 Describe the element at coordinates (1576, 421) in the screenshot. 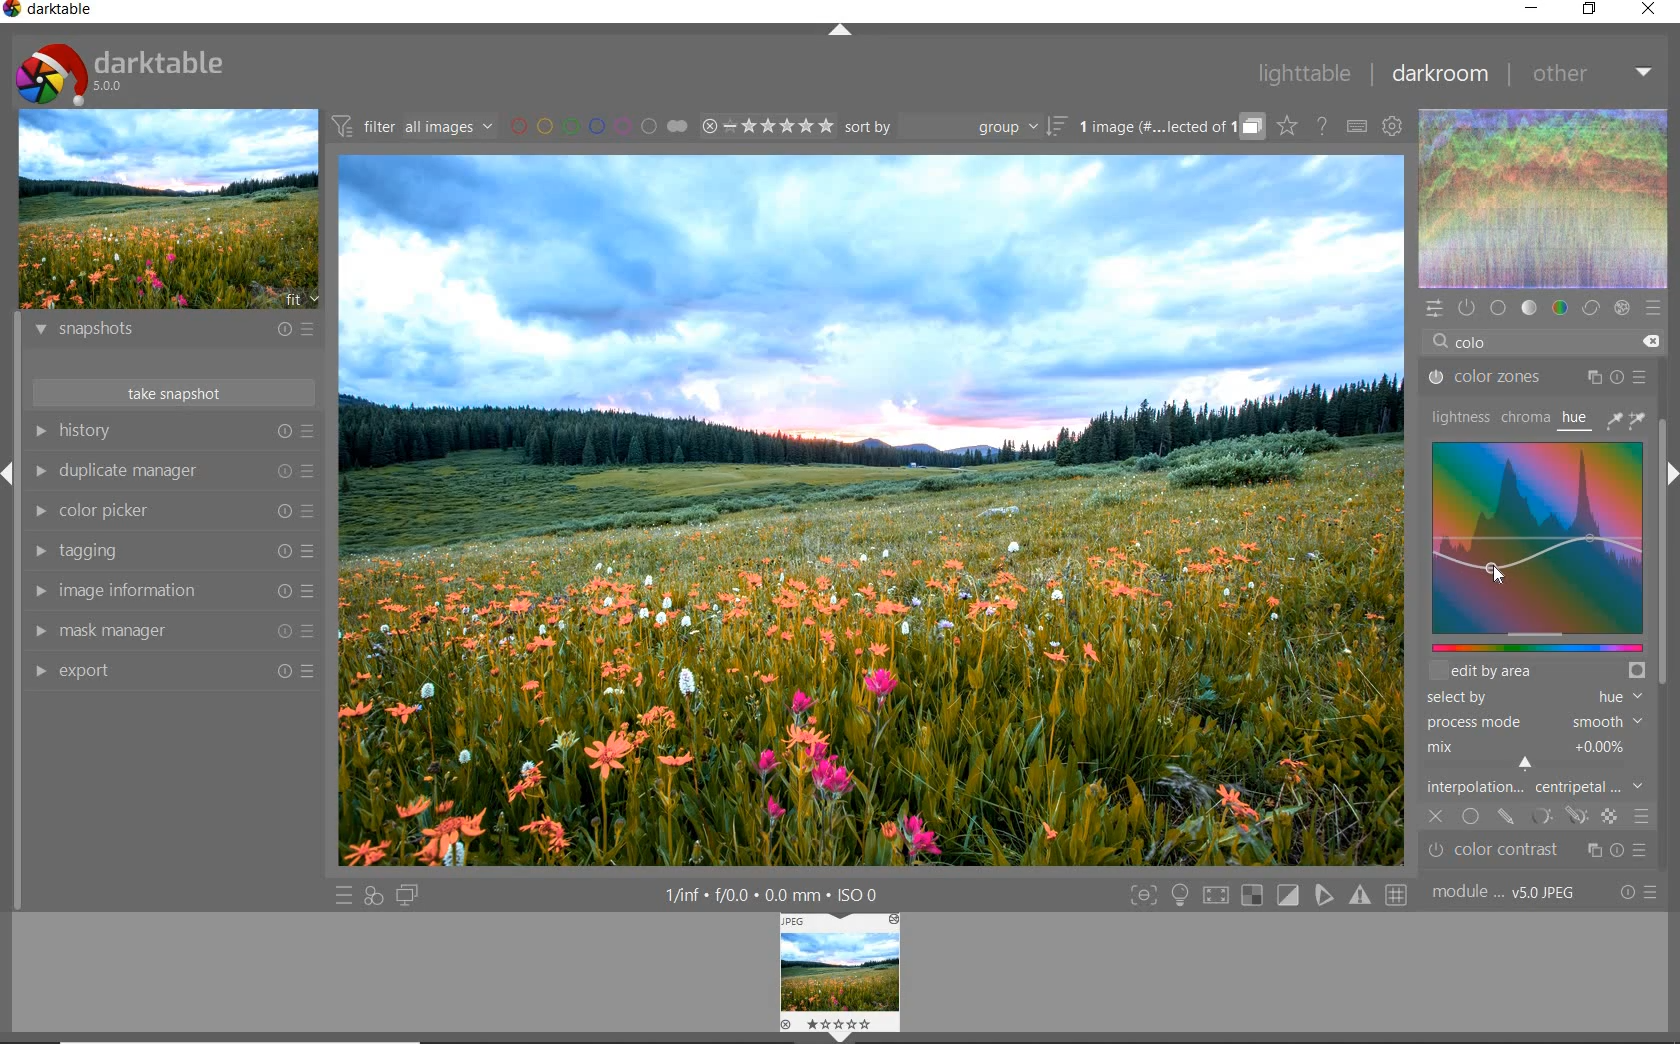

I see `hue` at that location.